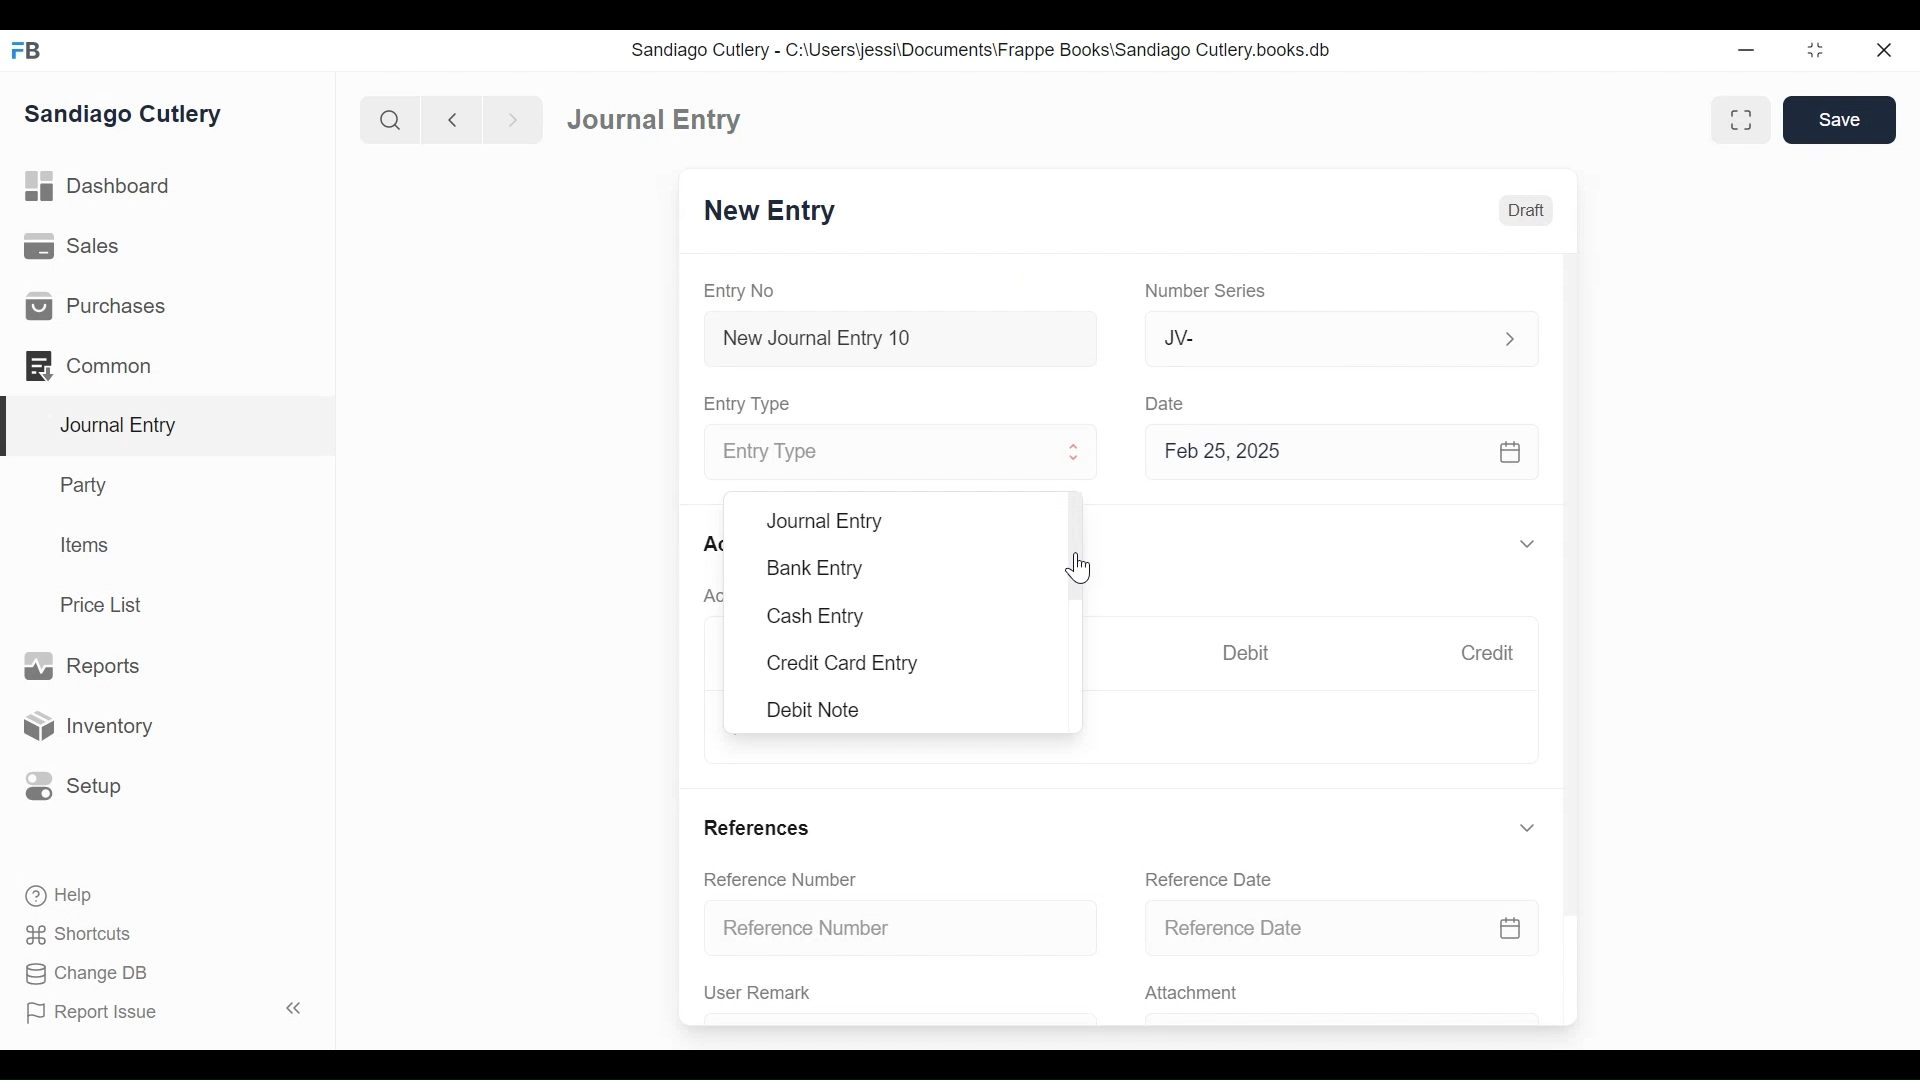  I want to click on References, so click(760, 826).